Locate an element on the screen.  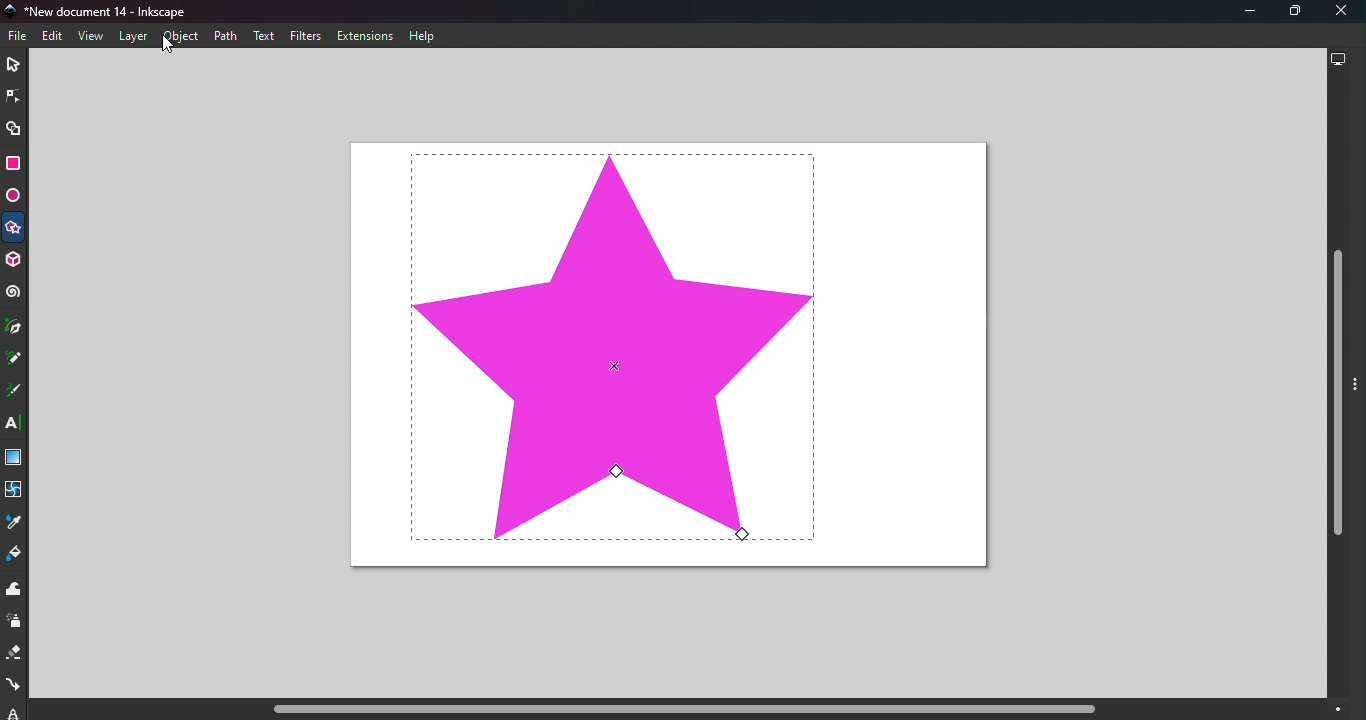
Calligraphy tool is located at coordinates (14, 392).